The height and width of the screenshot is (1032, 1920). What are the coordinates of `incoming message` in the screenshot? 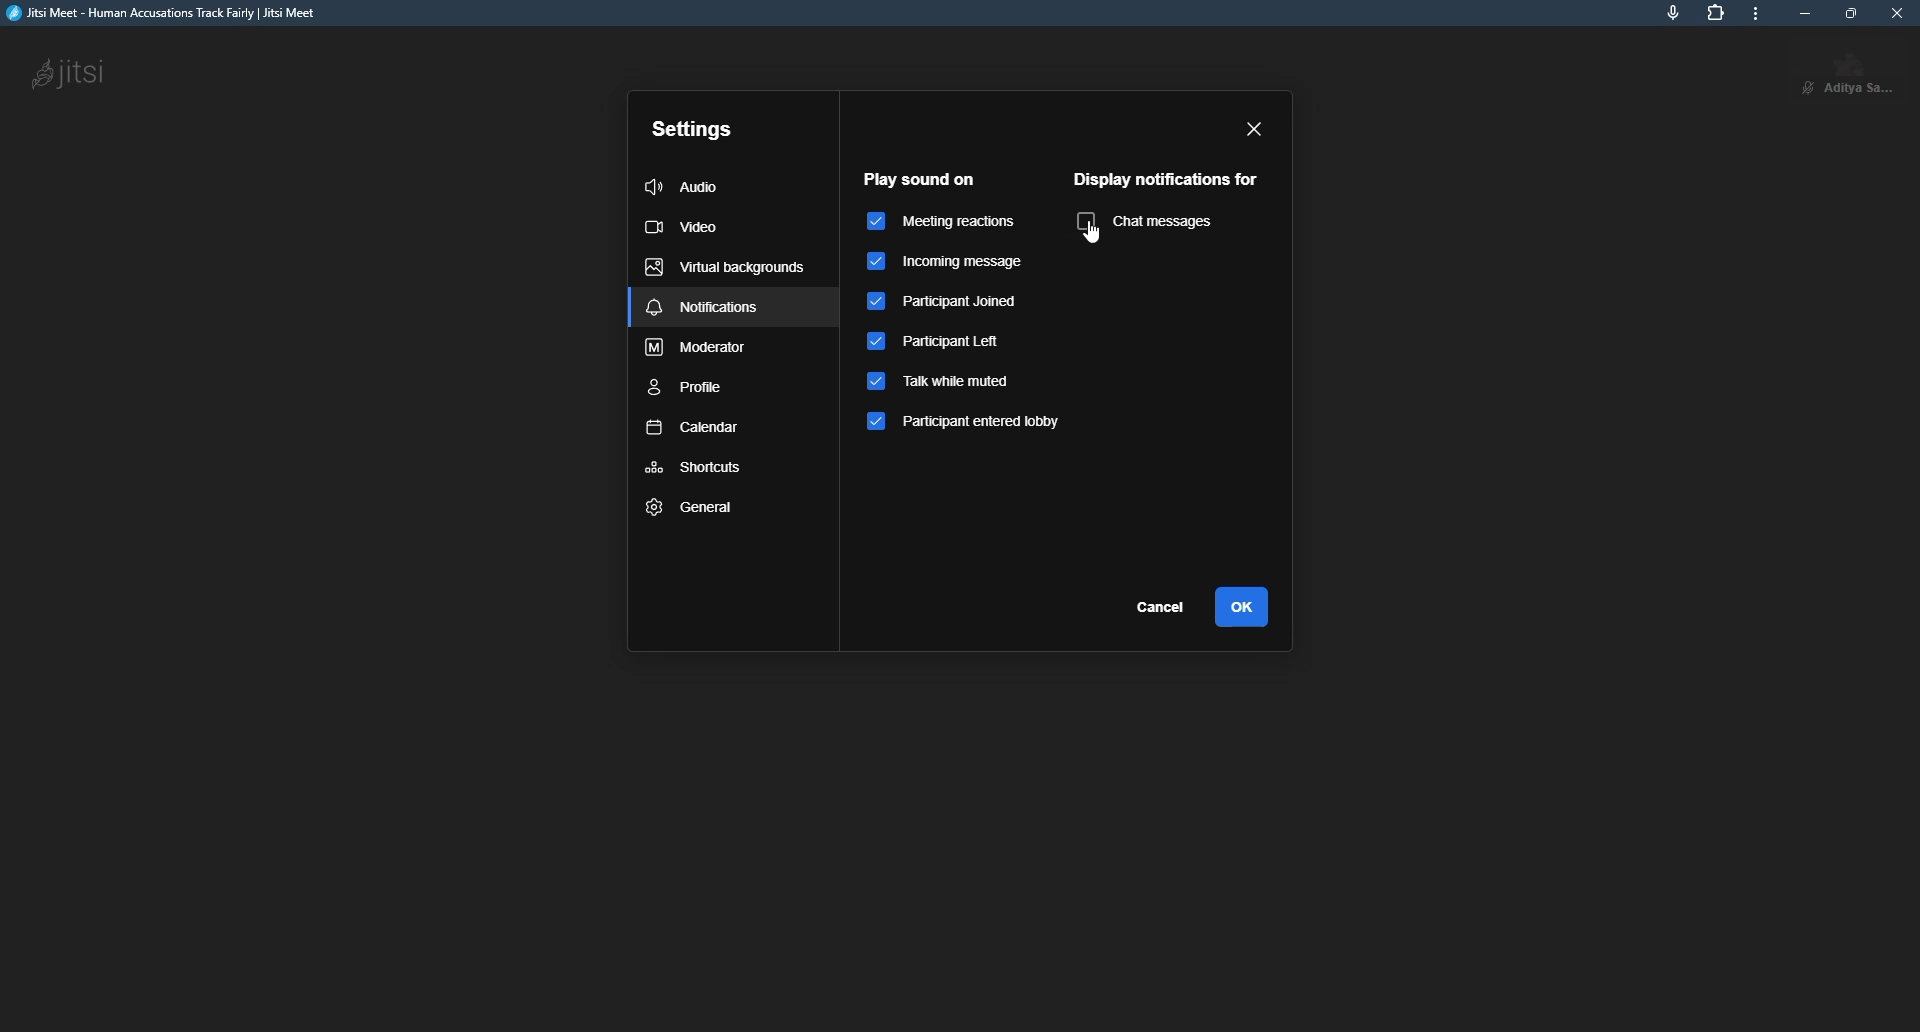 It's located at (957, 262).